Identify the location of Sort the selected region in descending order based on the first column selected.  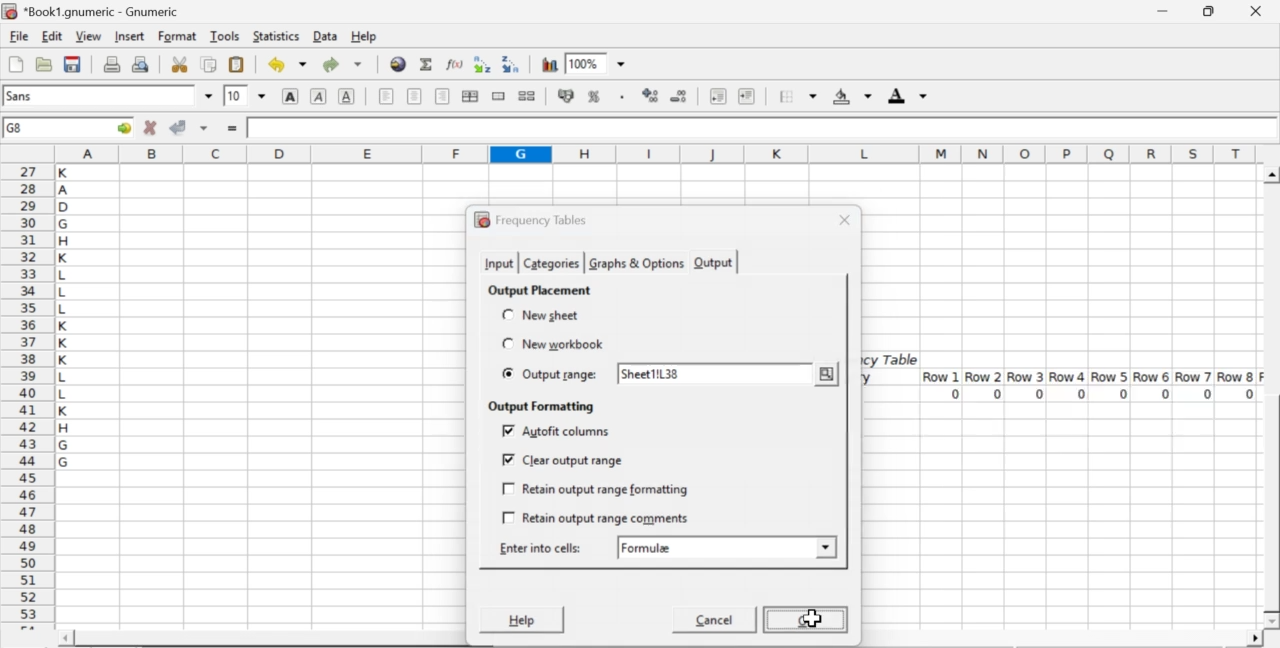
(512, 62).